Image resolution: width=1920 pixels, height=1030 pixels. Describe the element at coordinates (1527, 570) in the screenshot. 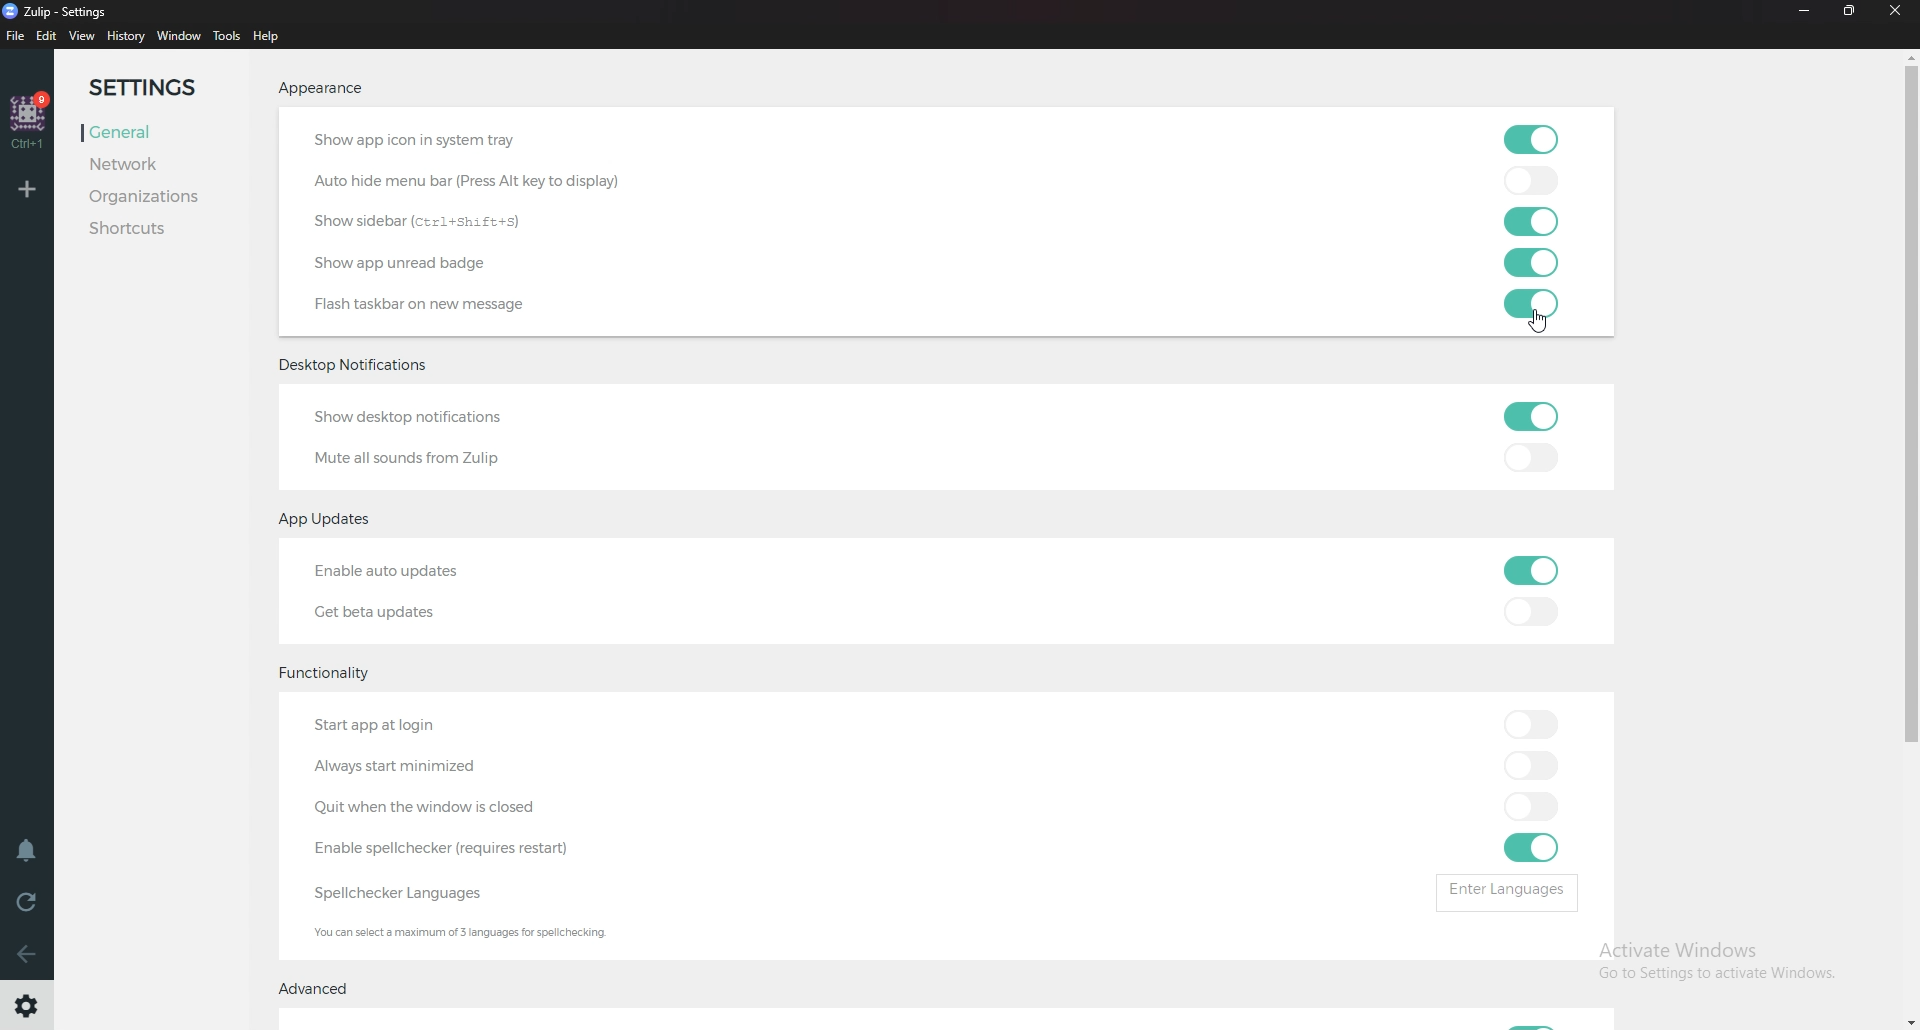

I see `toggle` at that location.